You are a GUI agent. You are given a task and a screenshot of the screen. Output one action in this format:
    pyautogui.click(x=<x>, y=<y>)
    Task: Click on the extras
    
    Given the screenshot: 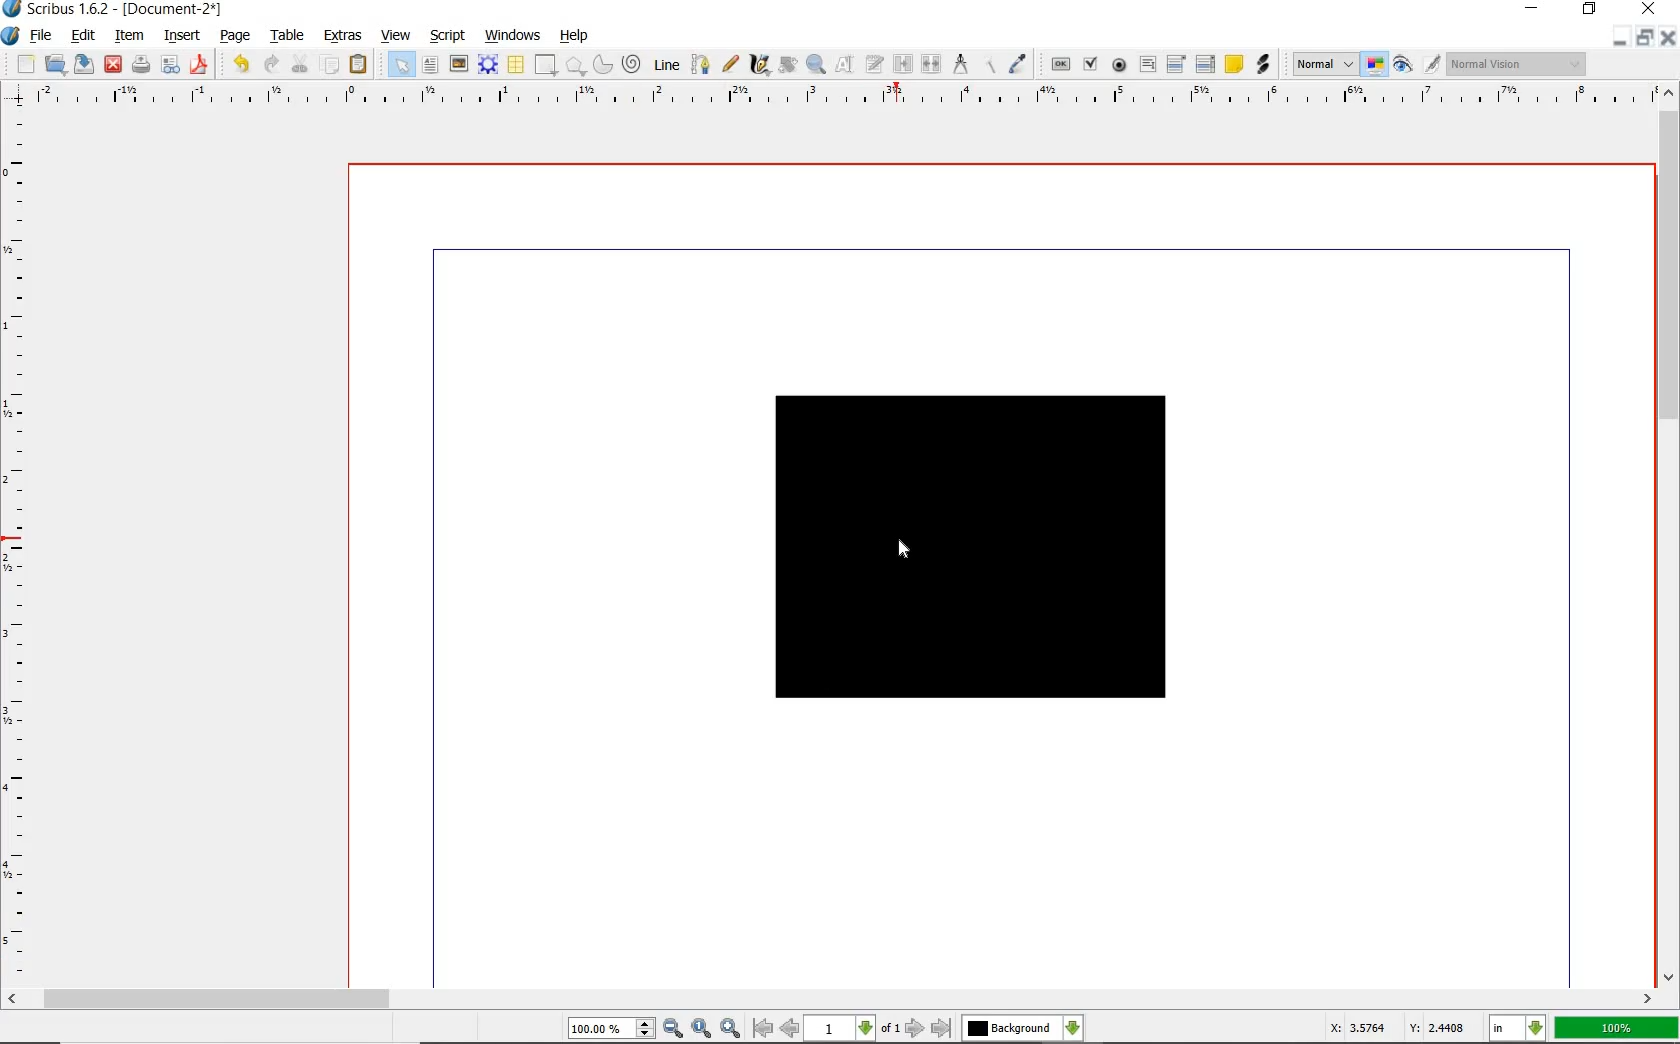 What is the action you would take?
    pyautogui.click(x=344, y=35)
    